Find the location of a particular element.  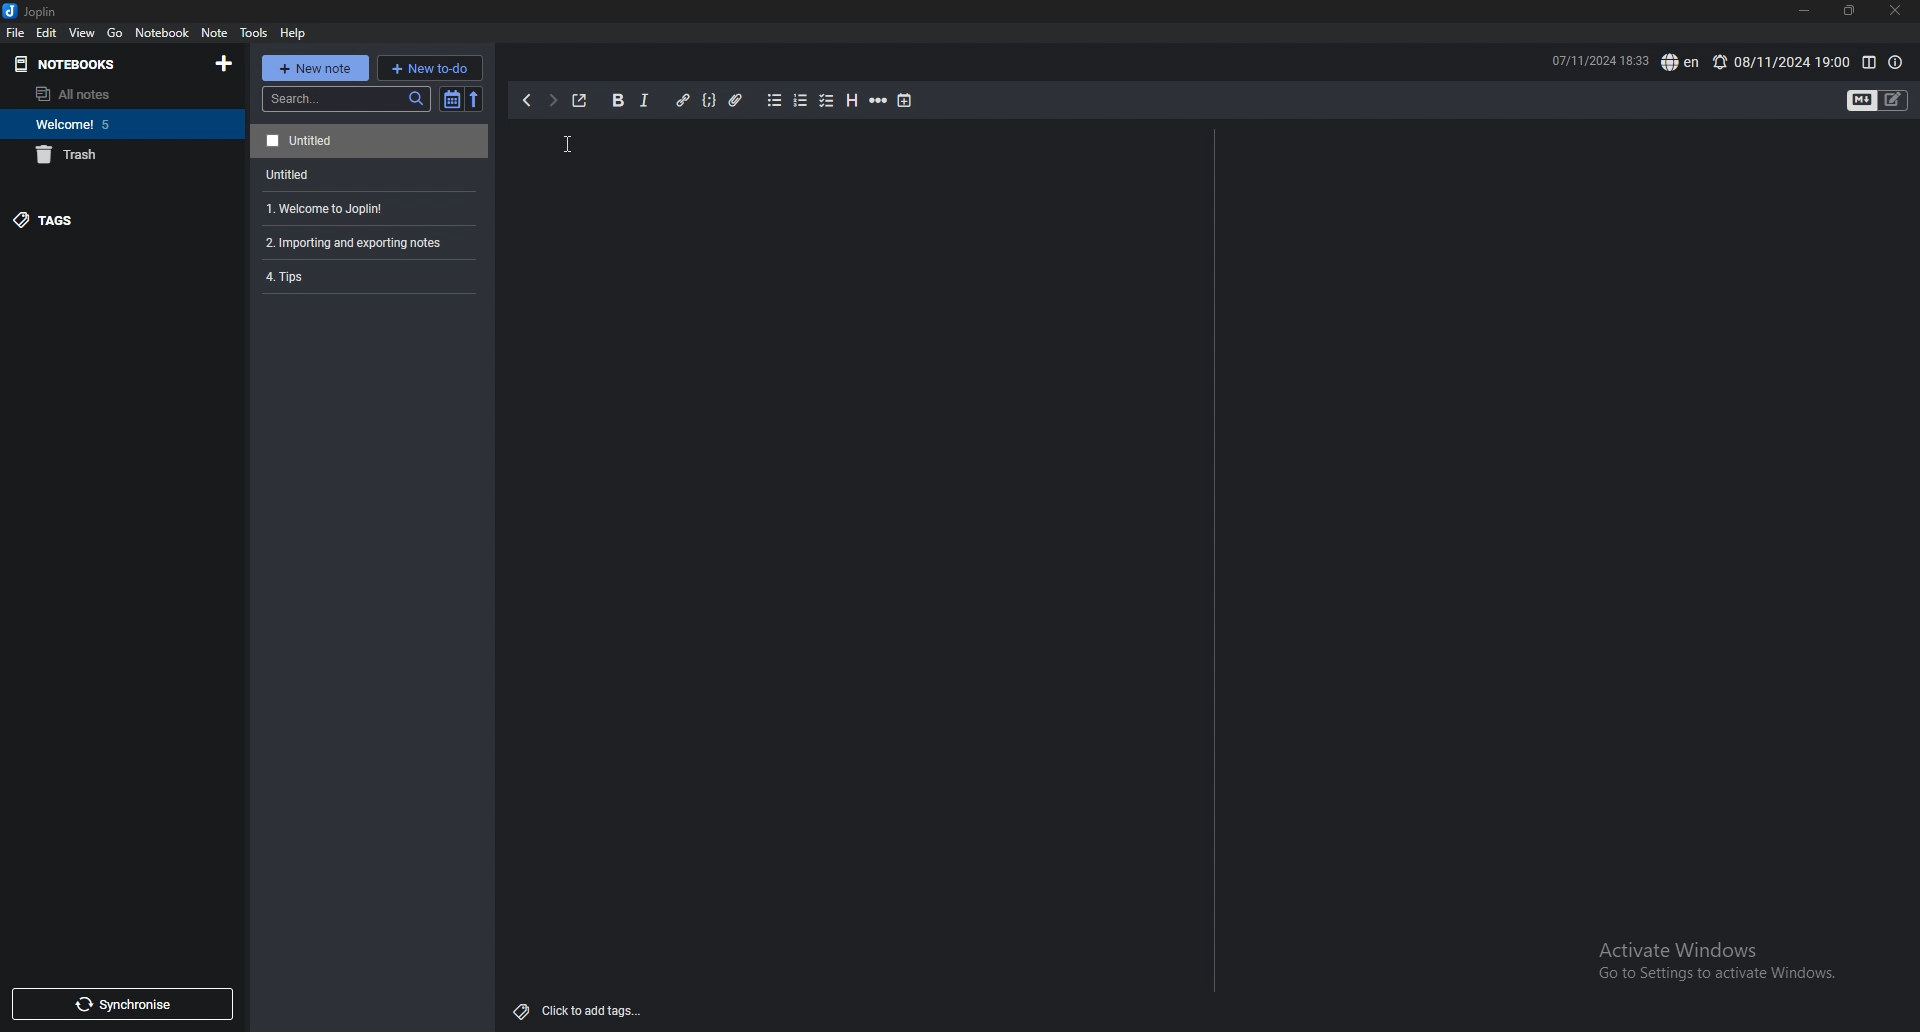

heading is located at coordinates (853, 101).